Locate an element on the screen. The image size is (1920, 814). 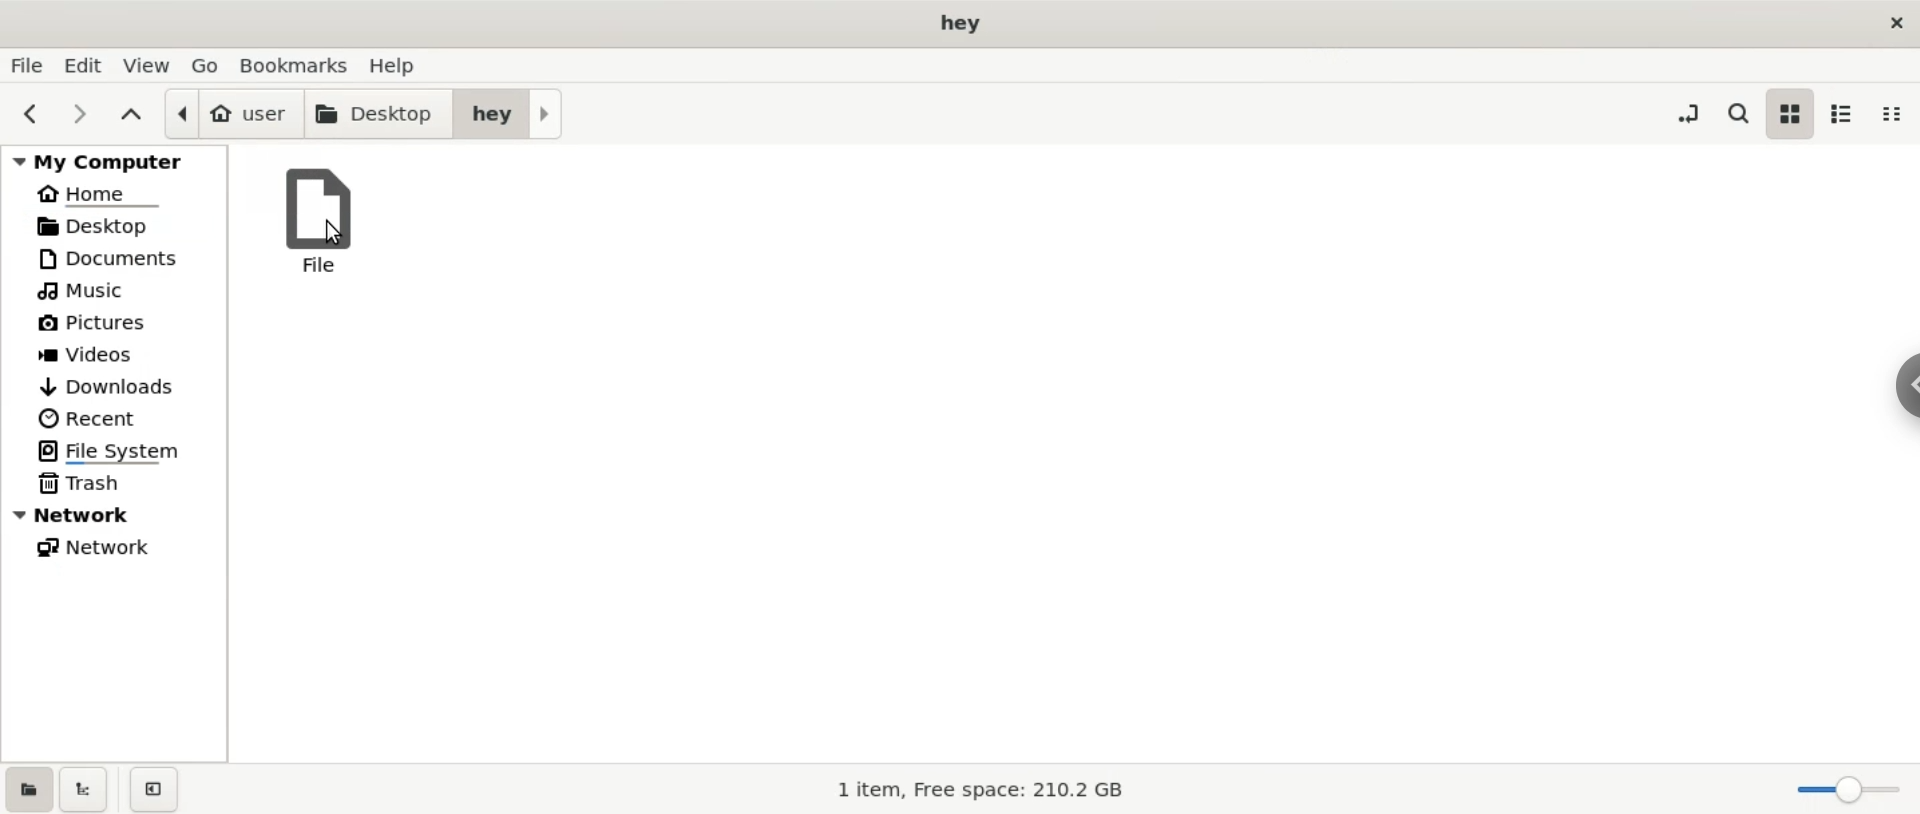
videos is located at coordinates (120, 351).